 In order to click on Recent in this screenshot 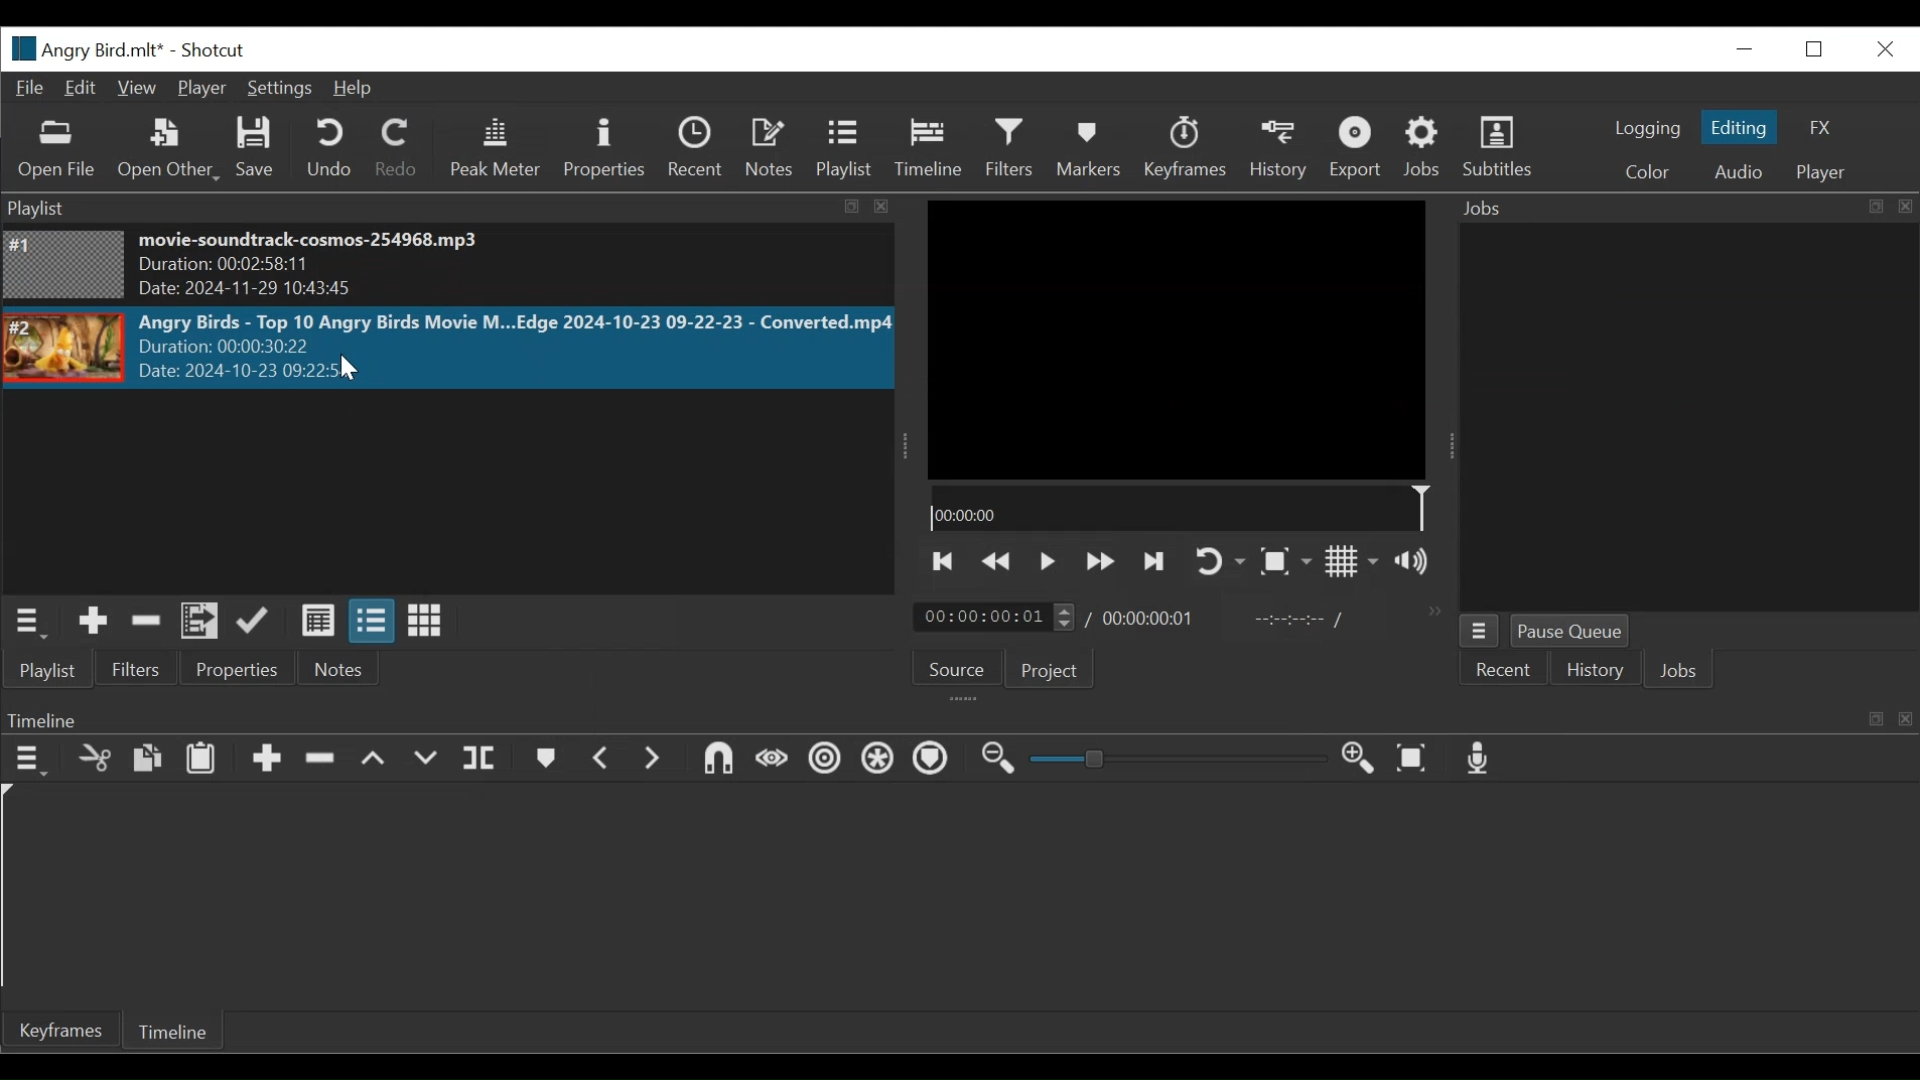, I will do `click(1498, 673)`.